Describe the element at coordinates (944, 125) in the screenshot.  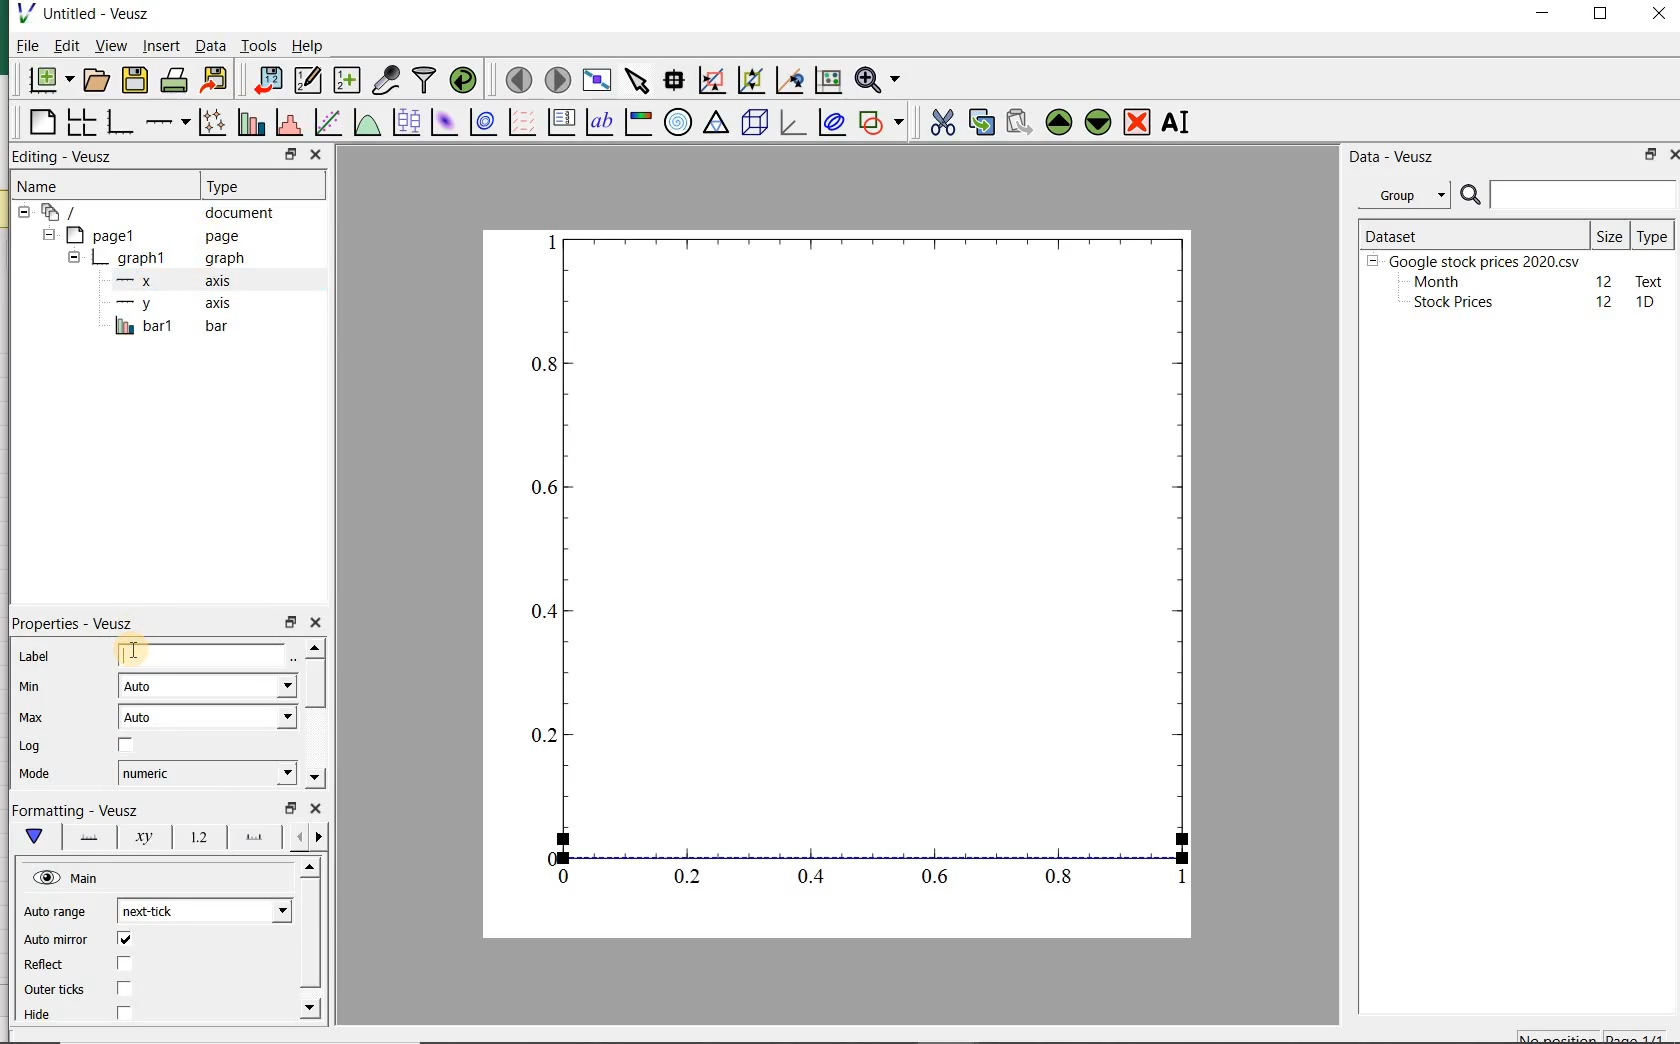
I see `cut the selected widget` at that location.